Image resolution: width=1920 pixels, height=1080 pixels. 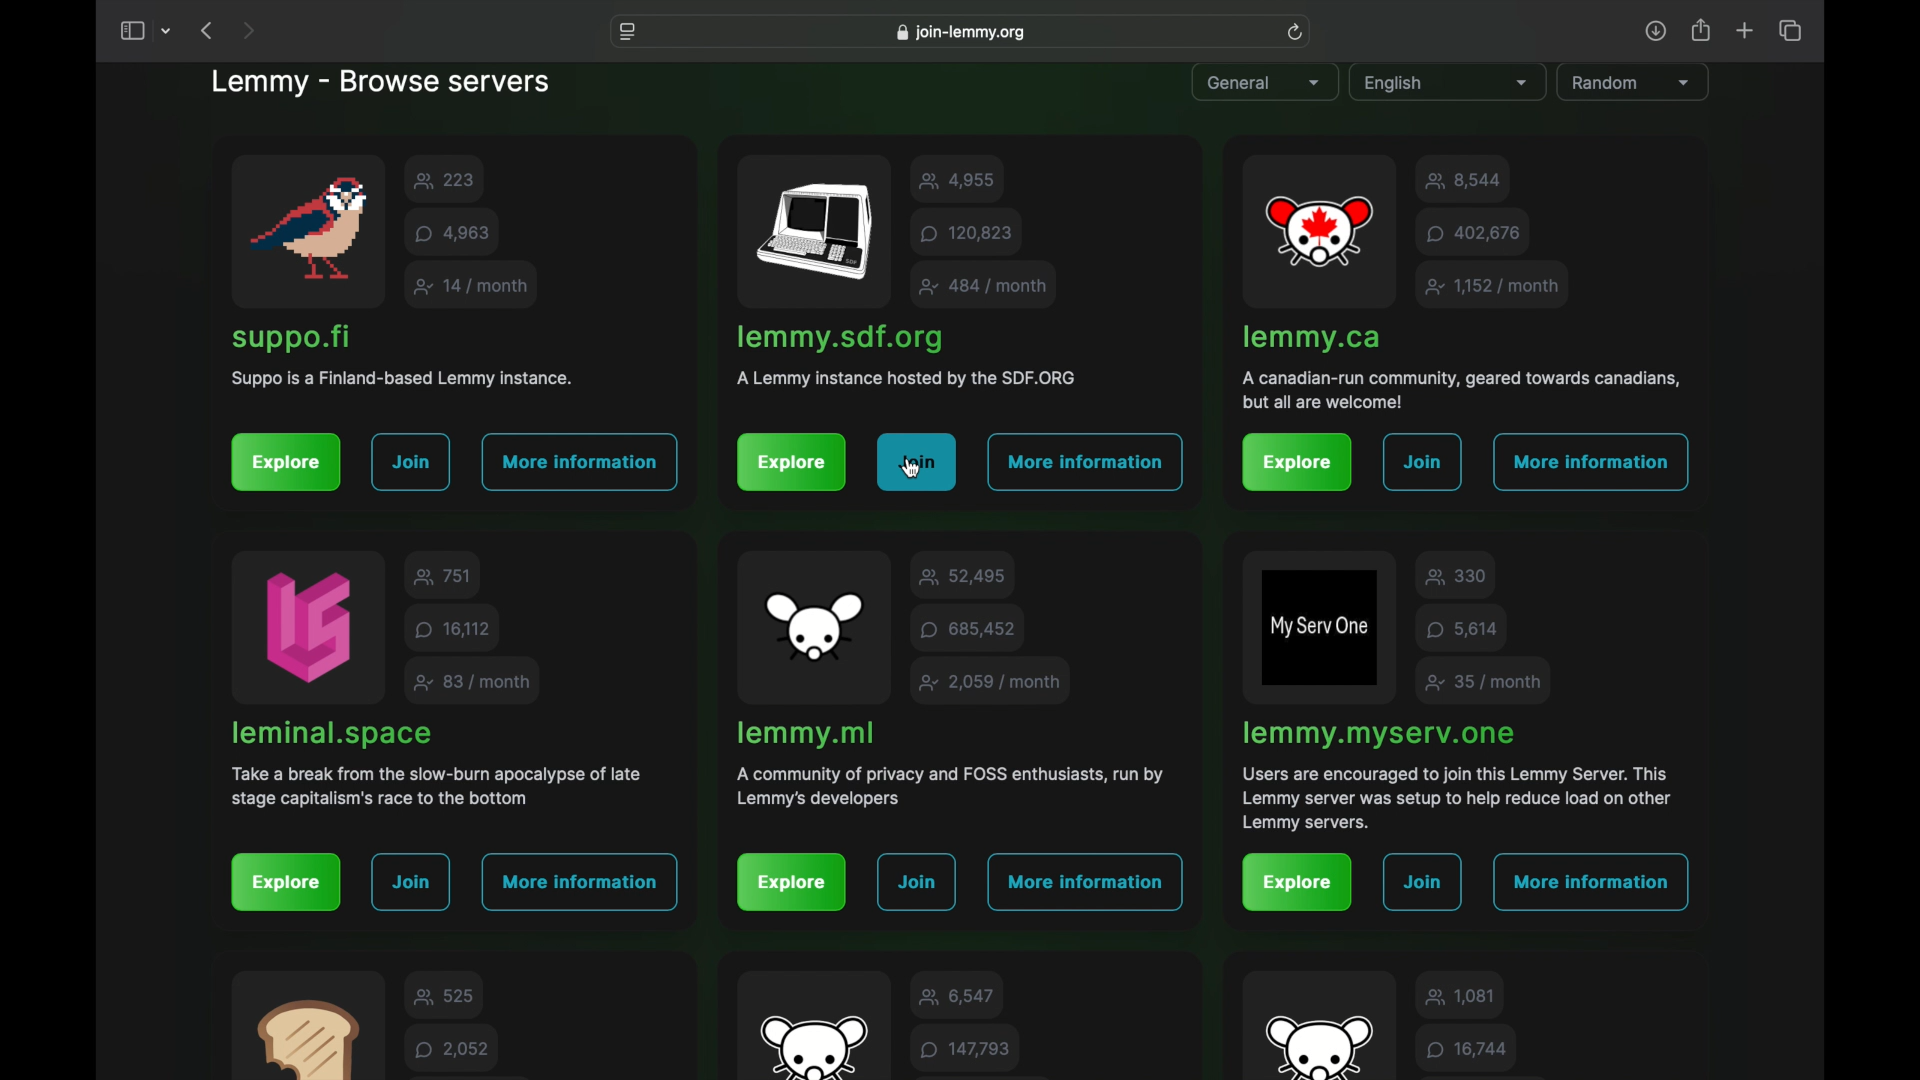 What do you see at coordinates (402, 379) in the screenshot?
I see `info` at bounding box center [402, 379].